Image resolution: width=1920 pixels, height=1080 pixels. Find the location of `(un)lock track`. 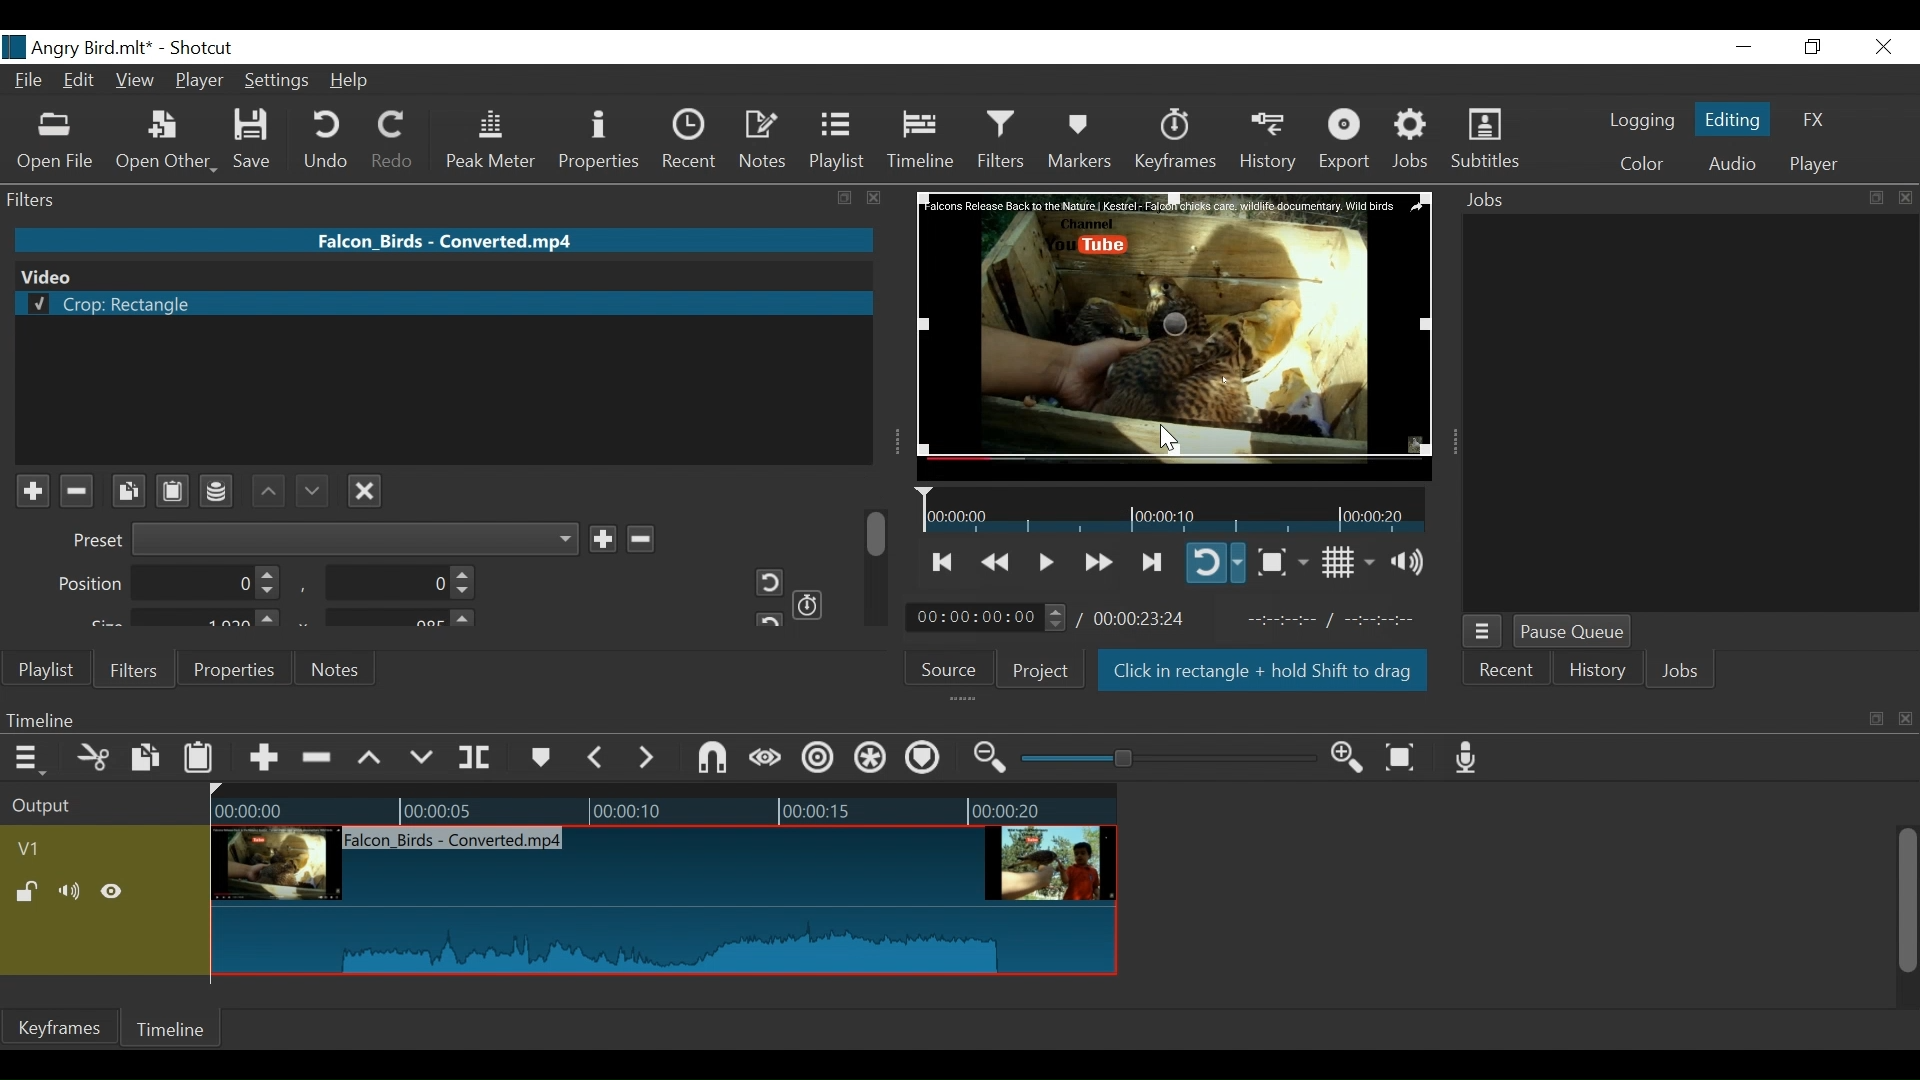

(un)lock track is located at coordinates (31, 893).